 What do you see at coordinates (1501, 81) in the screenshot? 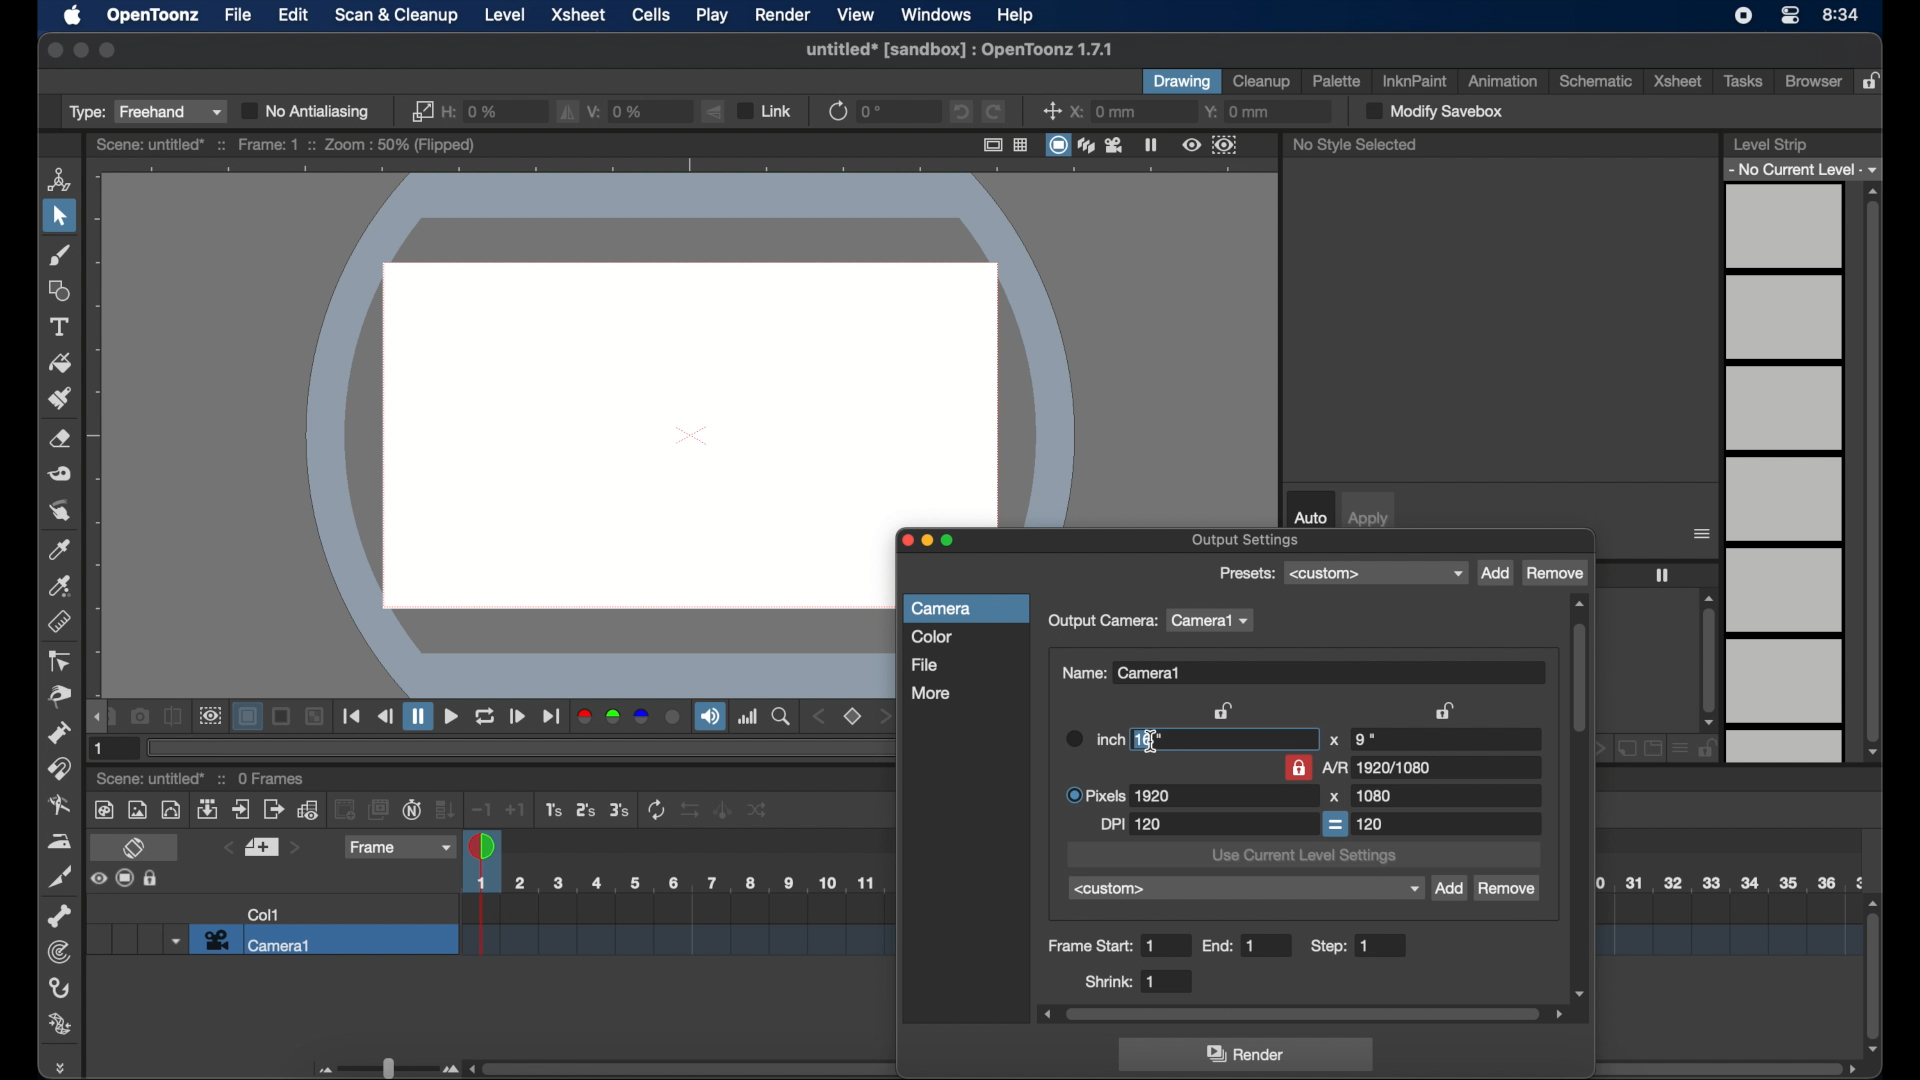
I see `animation` at bounding box center [1501, 81].